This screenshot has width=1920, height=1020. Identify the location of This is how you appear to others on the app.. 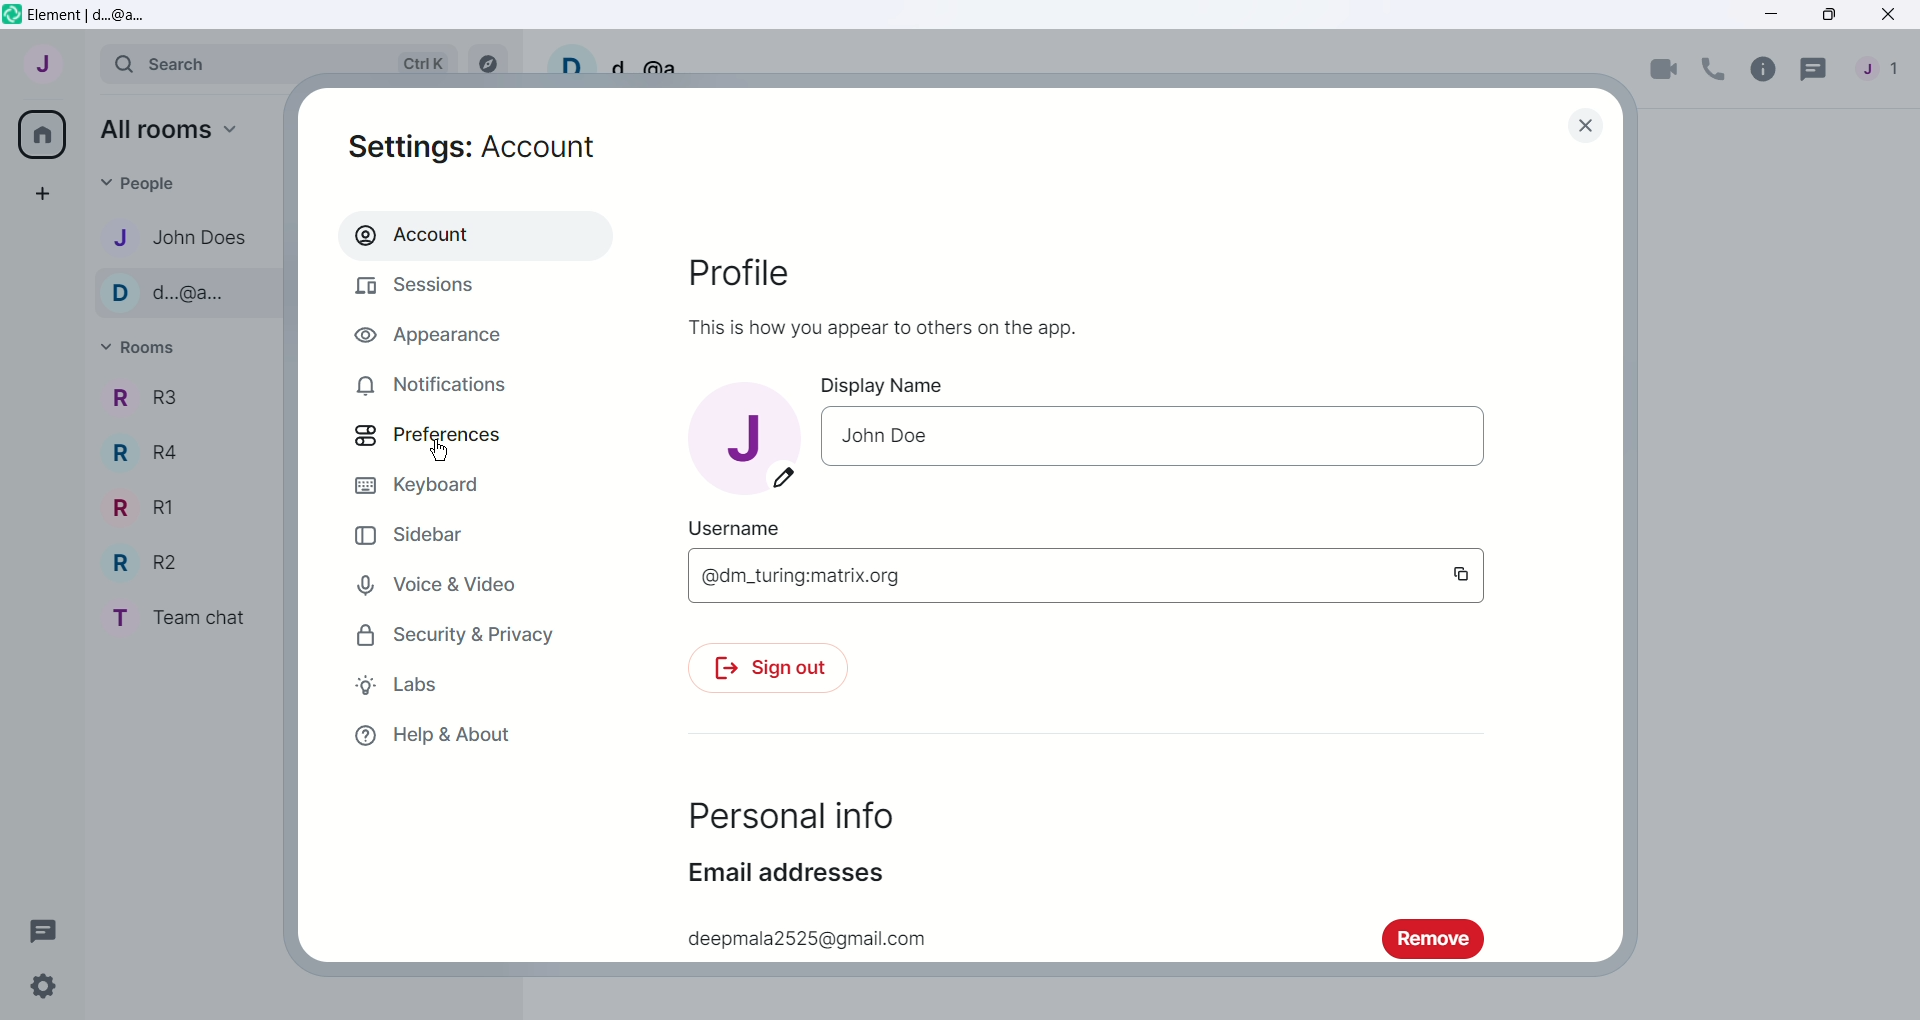
(883, 327).